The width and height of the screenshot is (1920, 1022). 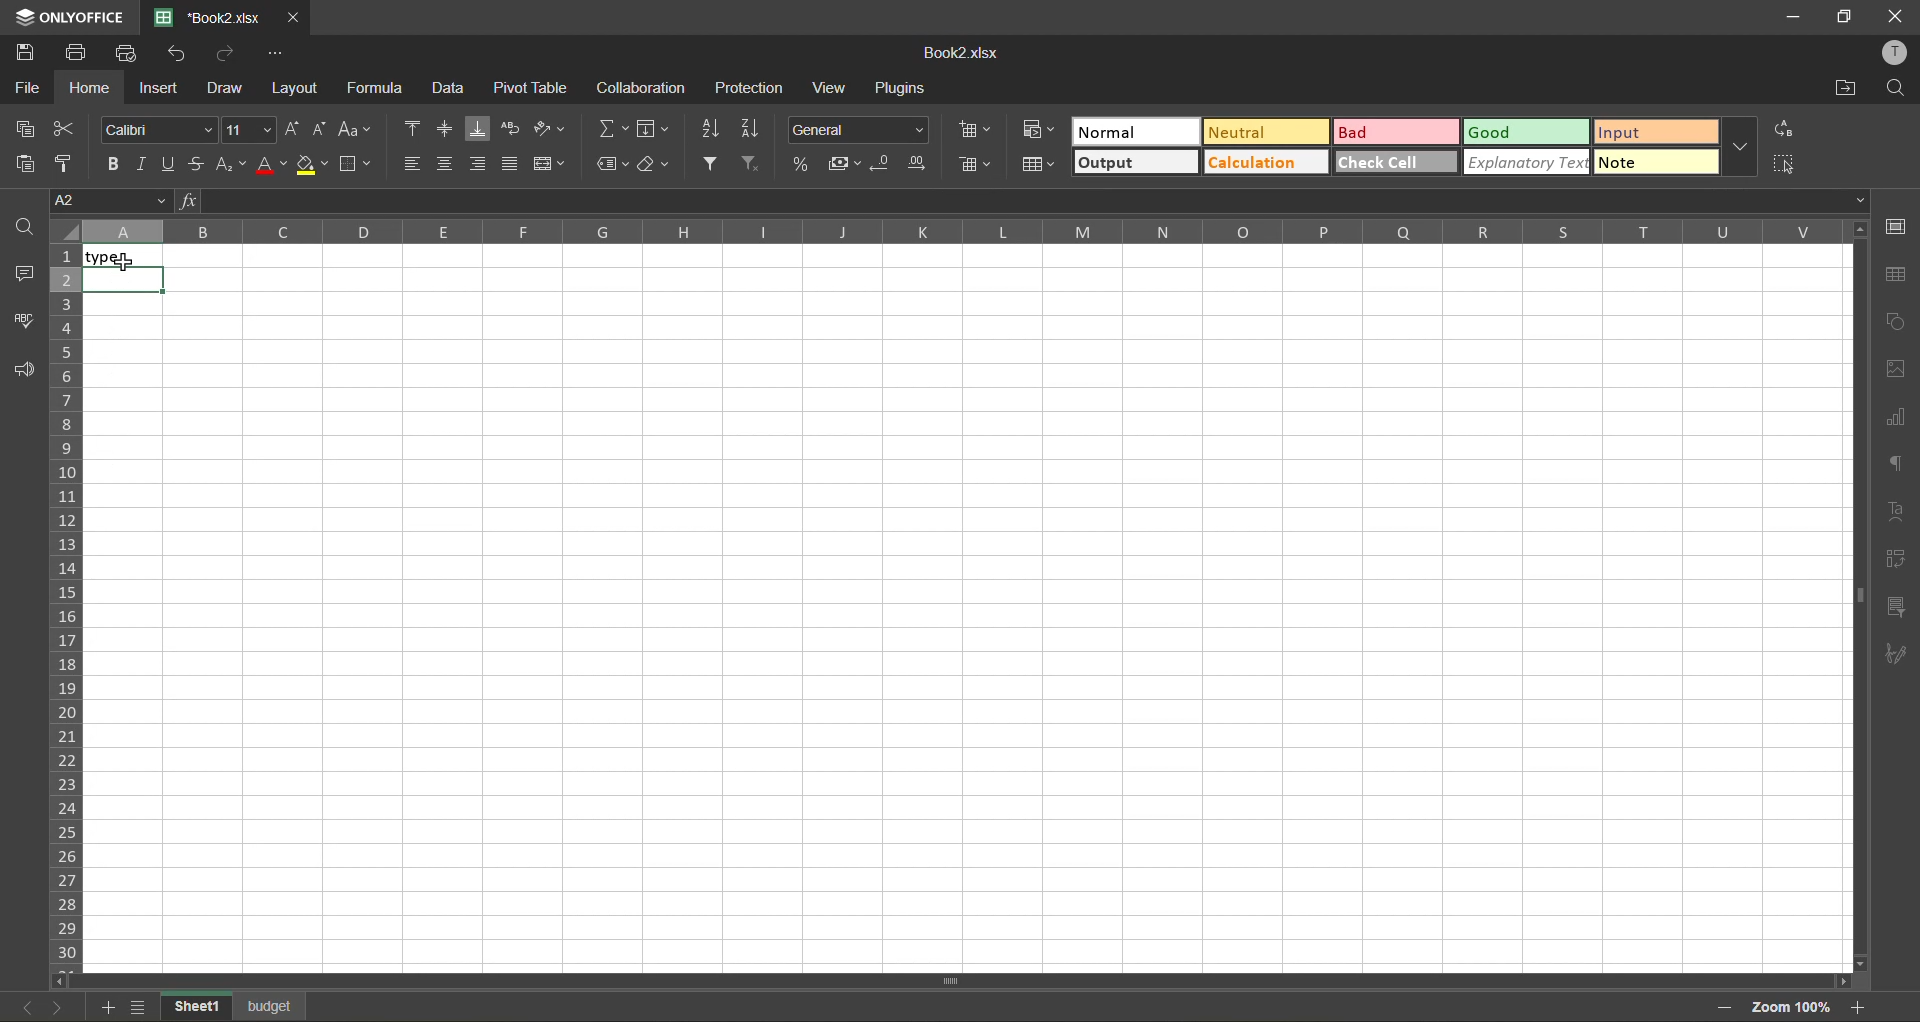 What do you see at coordinates (710, 128) in the screenshot?
I see `sort ascending` at bounding box center [710, 128].